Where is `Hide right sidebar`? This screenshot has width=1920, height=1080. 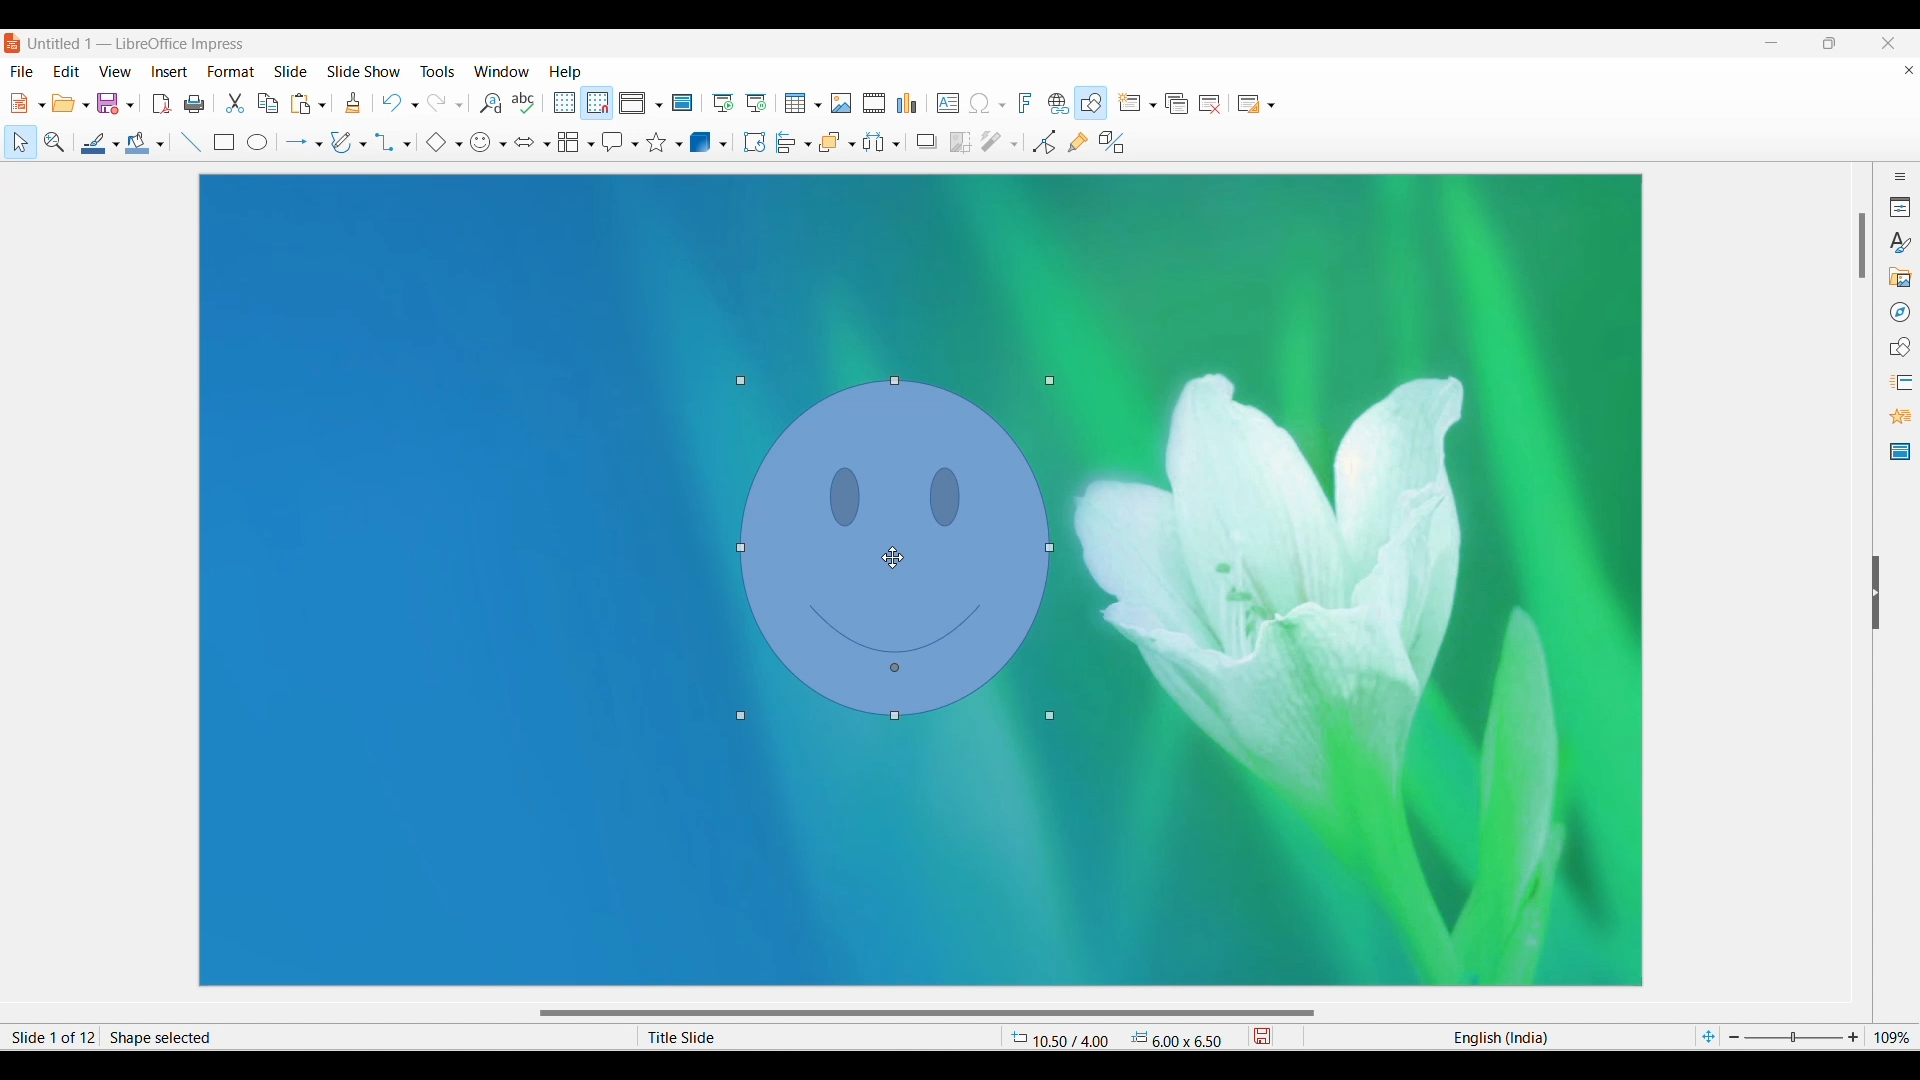 Hide right sidebar is located at coordinates (1875, 593).